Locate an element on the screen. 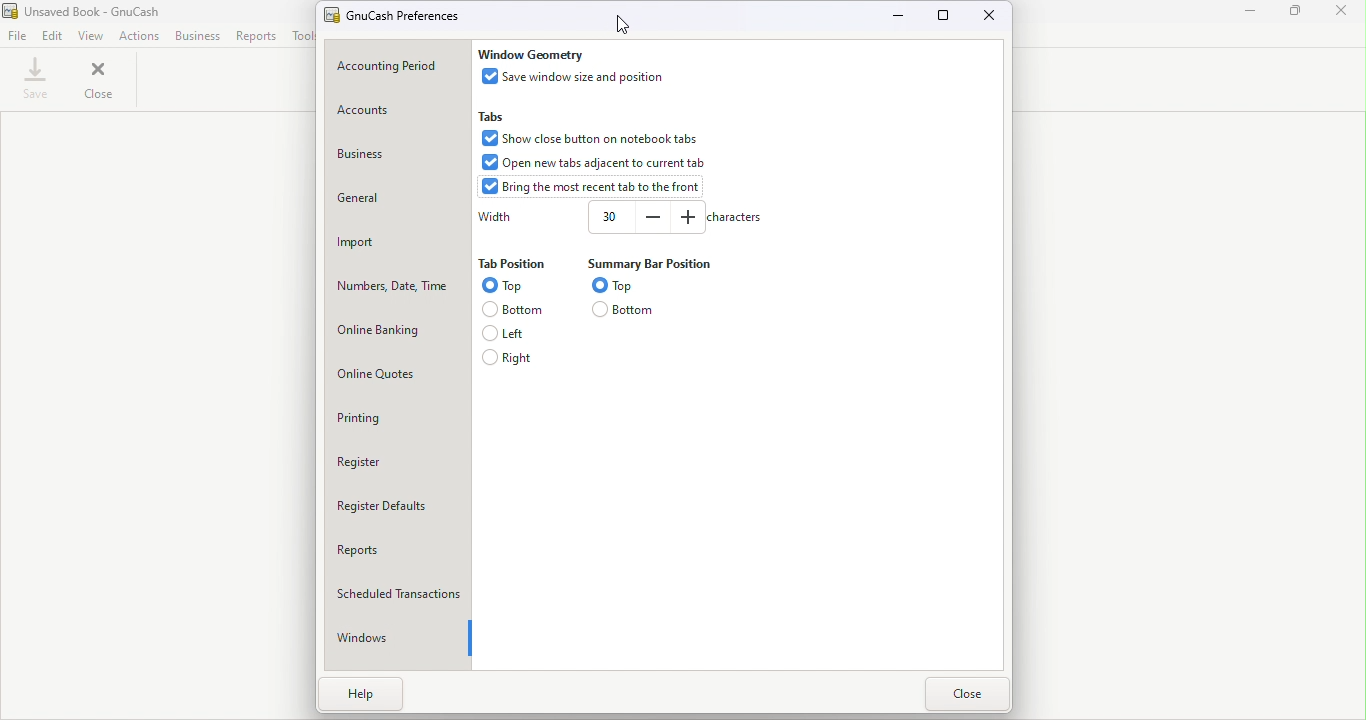 The height and width of the screenshot is (720, 1366). Width is located at coordinates (495, 217).